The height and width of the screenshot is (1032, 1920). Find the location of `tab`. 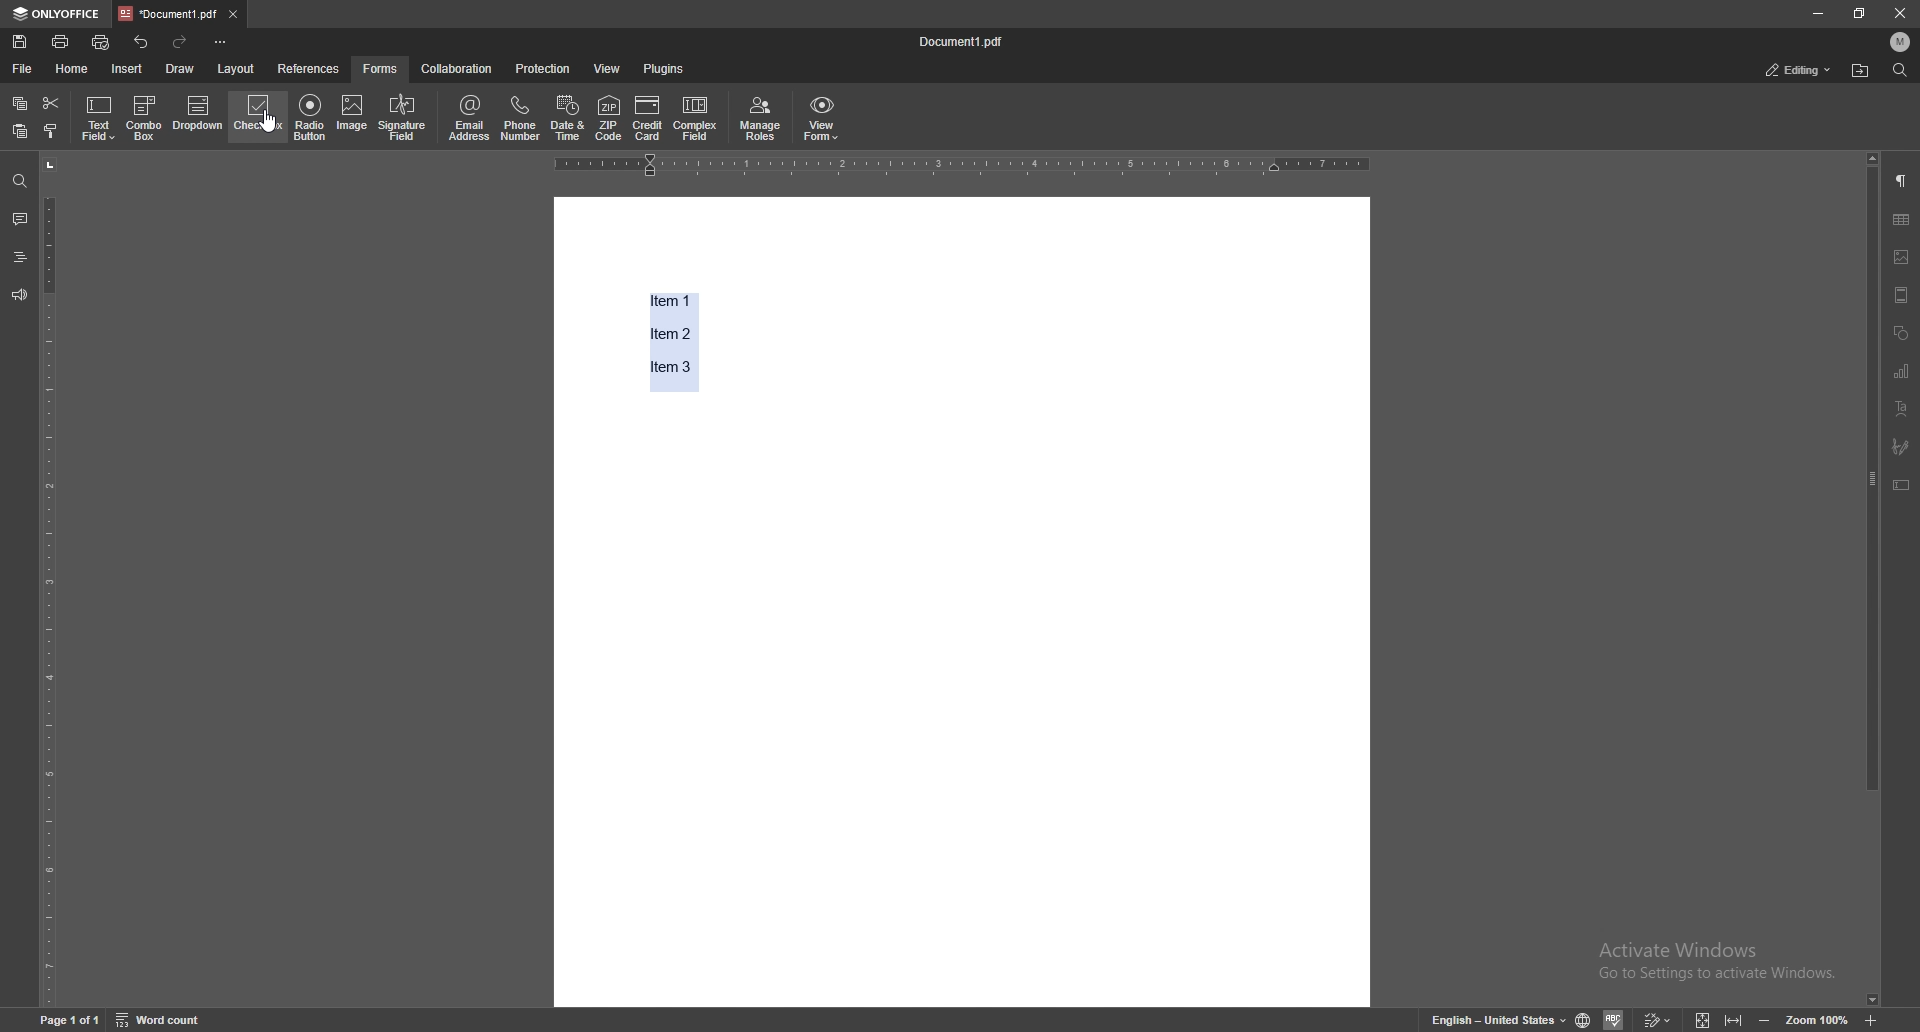

tab is located at coordinates (168, 13).